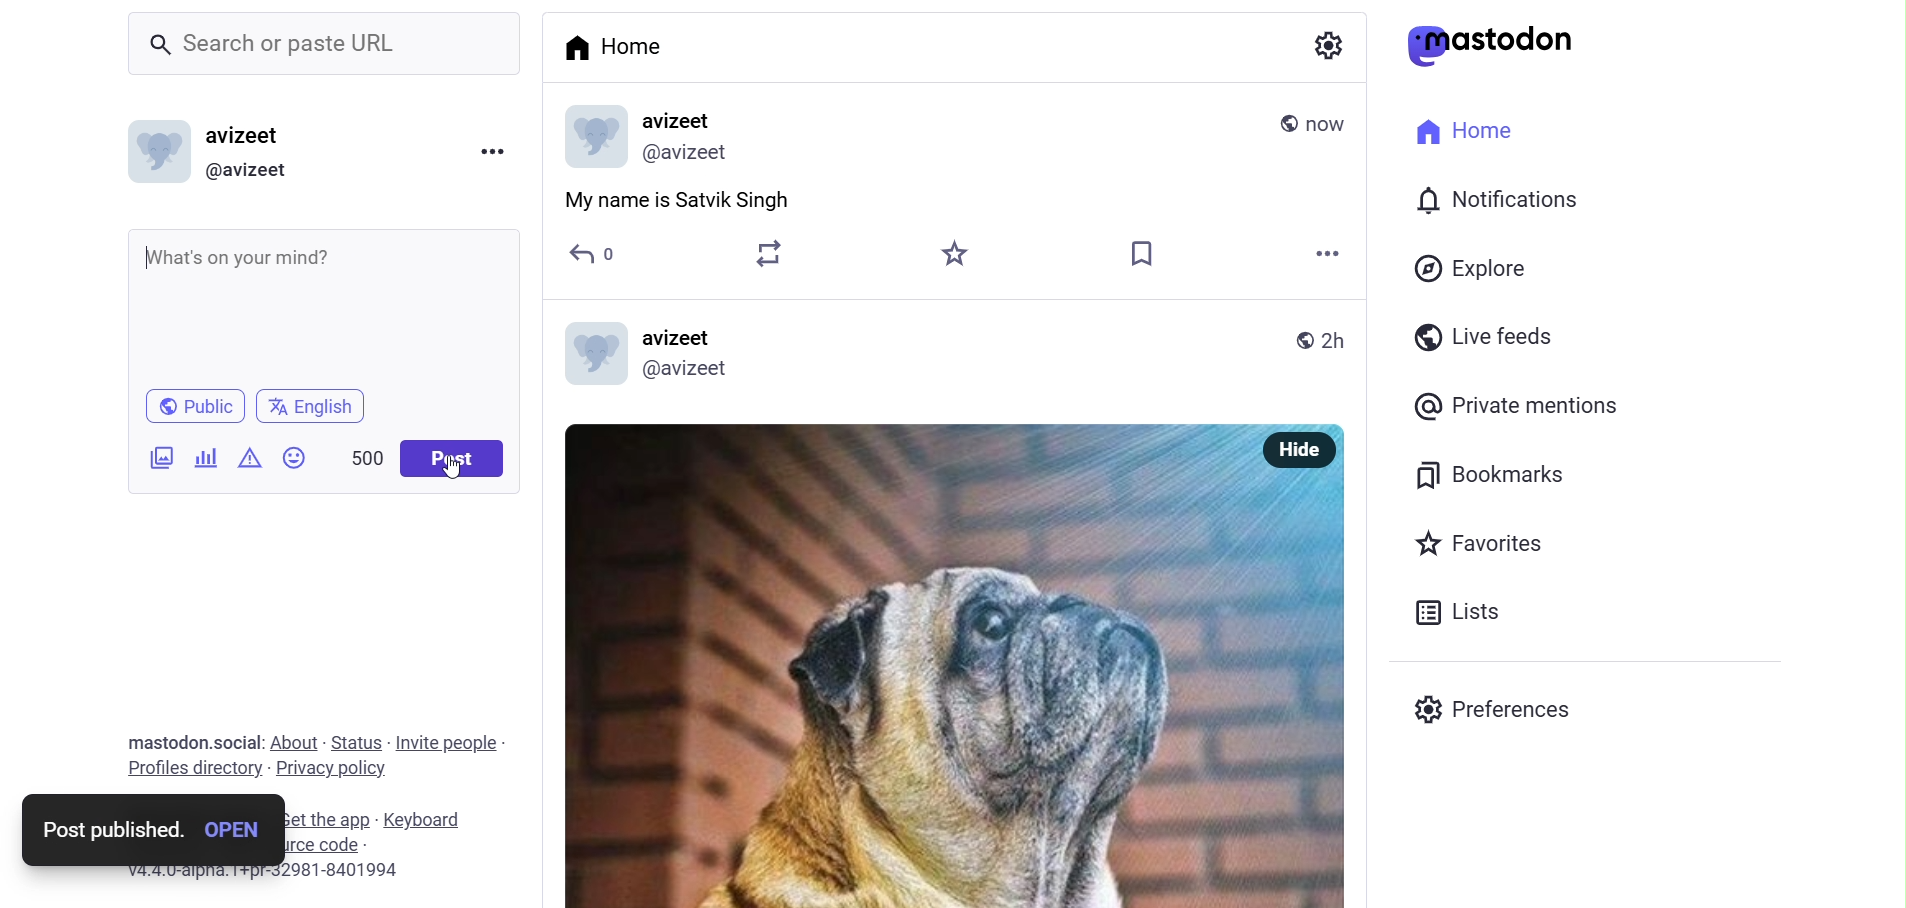  What do you see at coordinates (1329, 124) in the screenshot?
I see `date modified` at bounding box center [1329, 124].